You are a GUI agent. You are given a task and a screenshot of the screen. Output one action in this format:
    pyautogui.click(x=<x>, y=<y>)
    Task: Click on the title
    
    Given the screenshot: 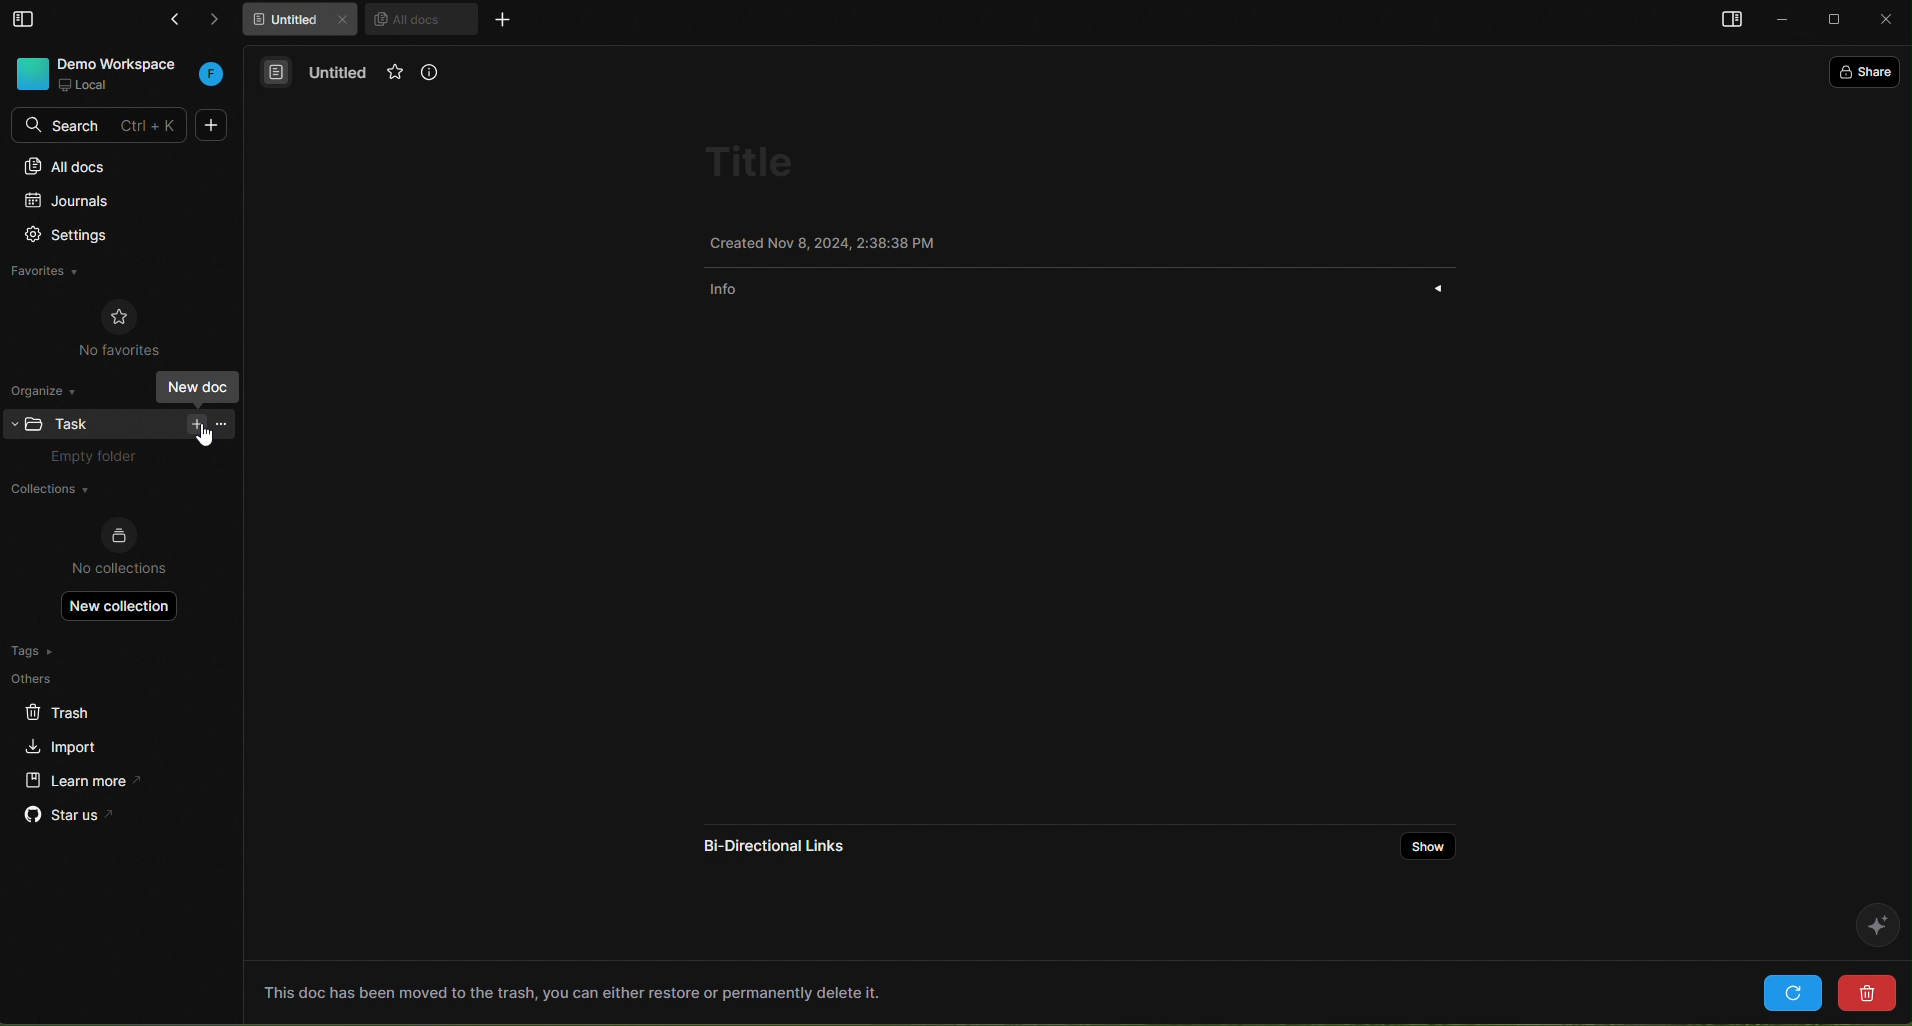 What is the action you would take?
    pyautogui.click(x=756, y=163)
    